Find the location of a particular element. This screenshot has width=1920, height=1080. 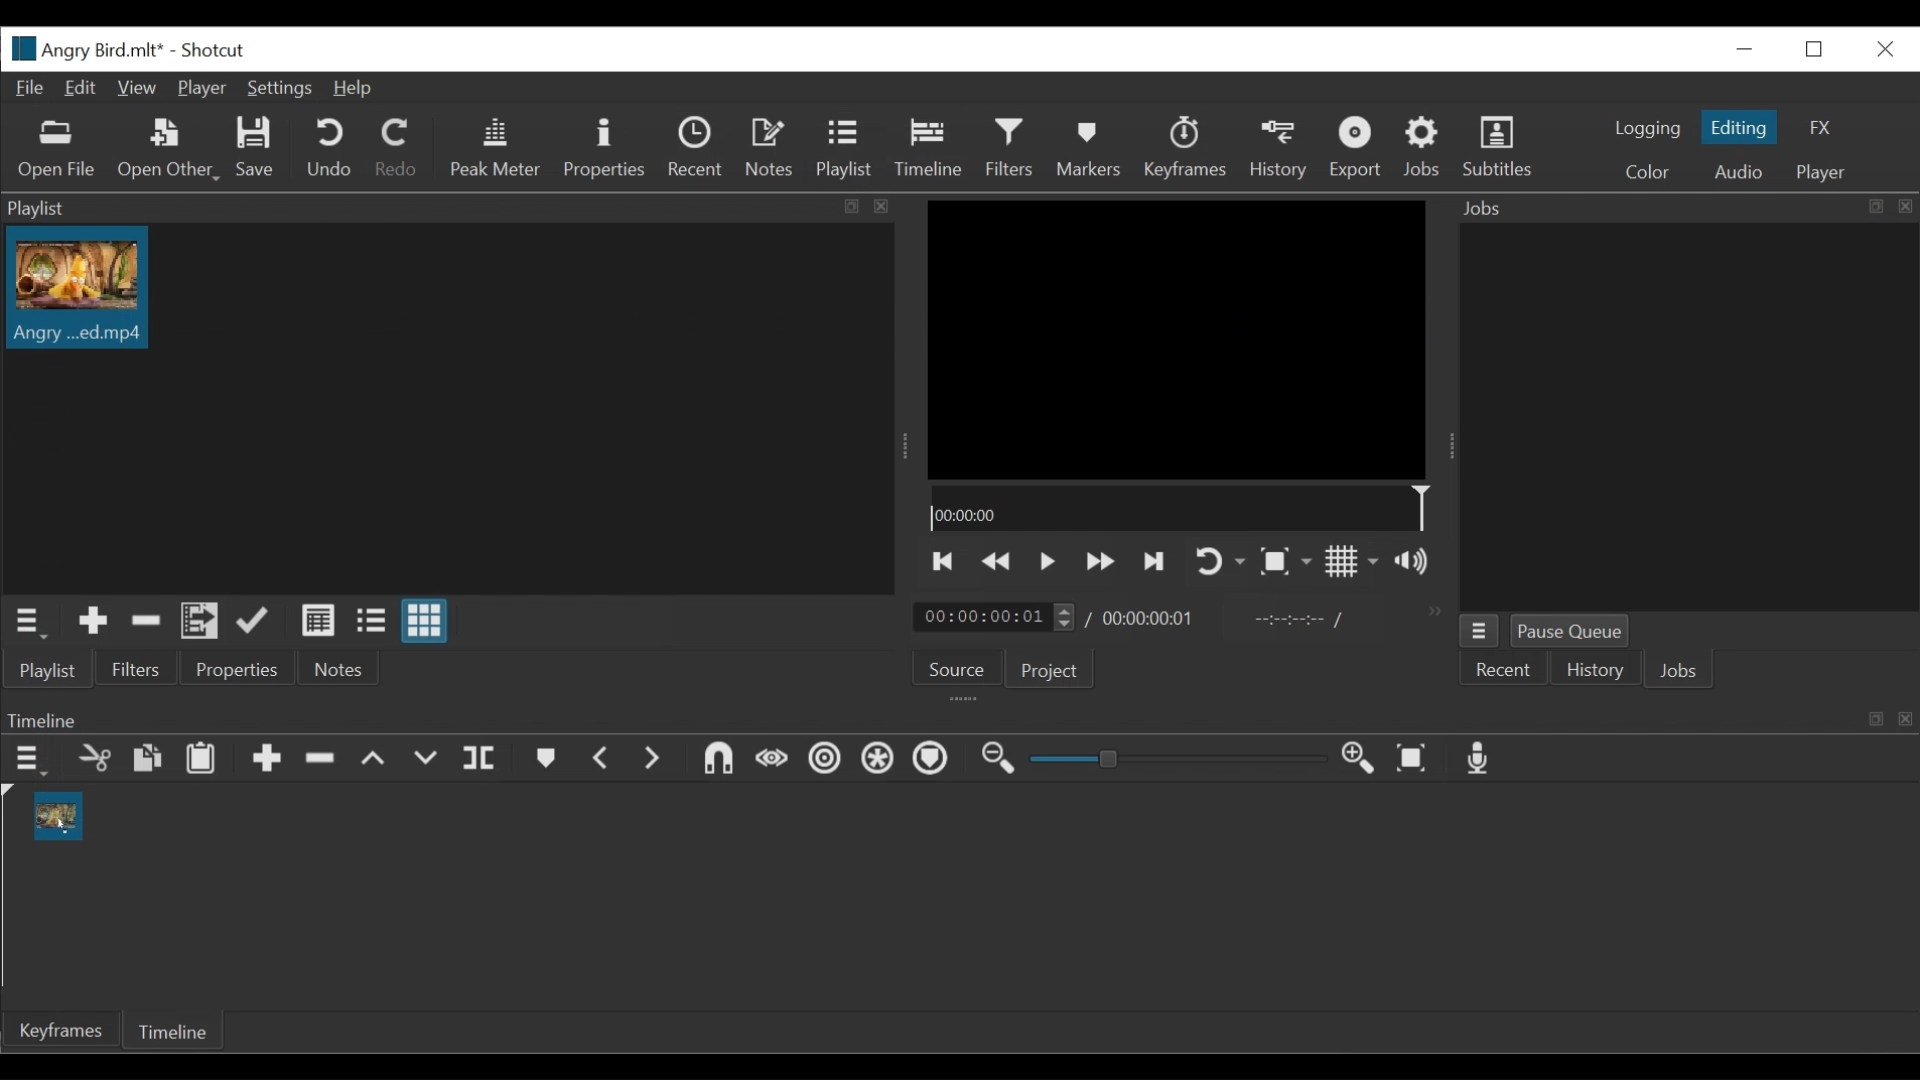

In point is located at coordinates (1297, 619).